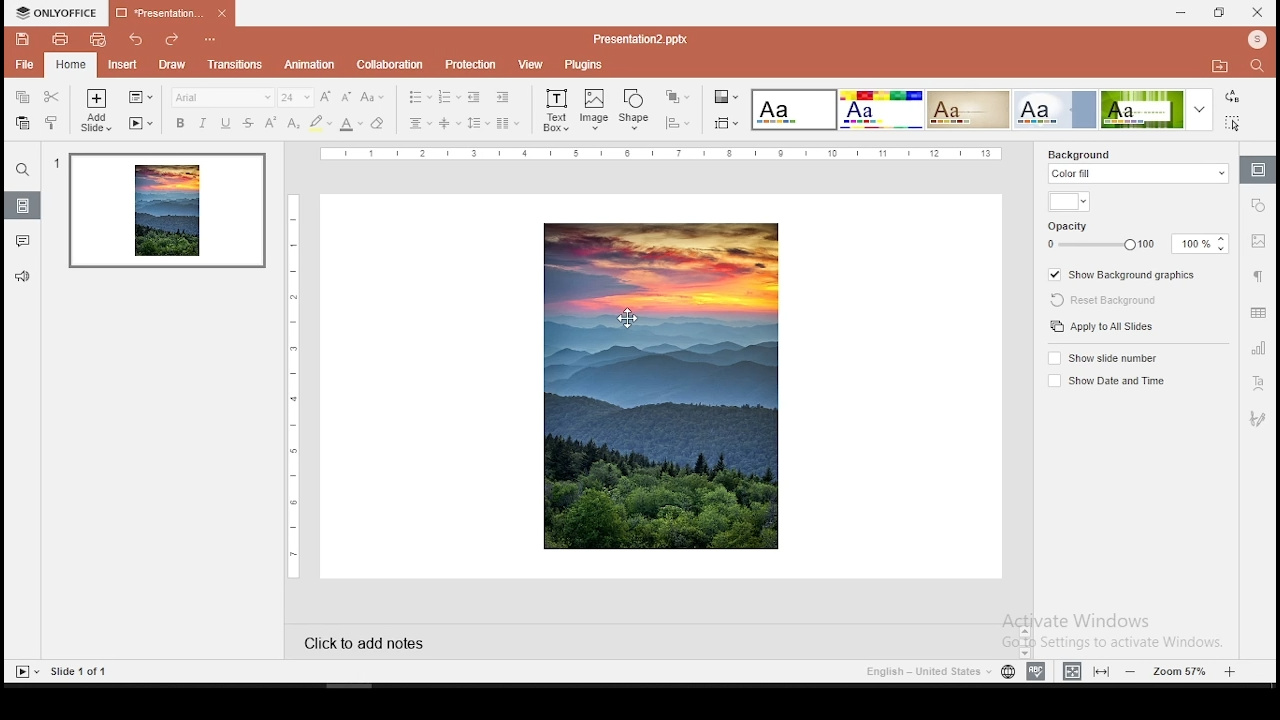  Describe the element at coordinates (374, 97) in the screenshot. I see `change case` at that location.